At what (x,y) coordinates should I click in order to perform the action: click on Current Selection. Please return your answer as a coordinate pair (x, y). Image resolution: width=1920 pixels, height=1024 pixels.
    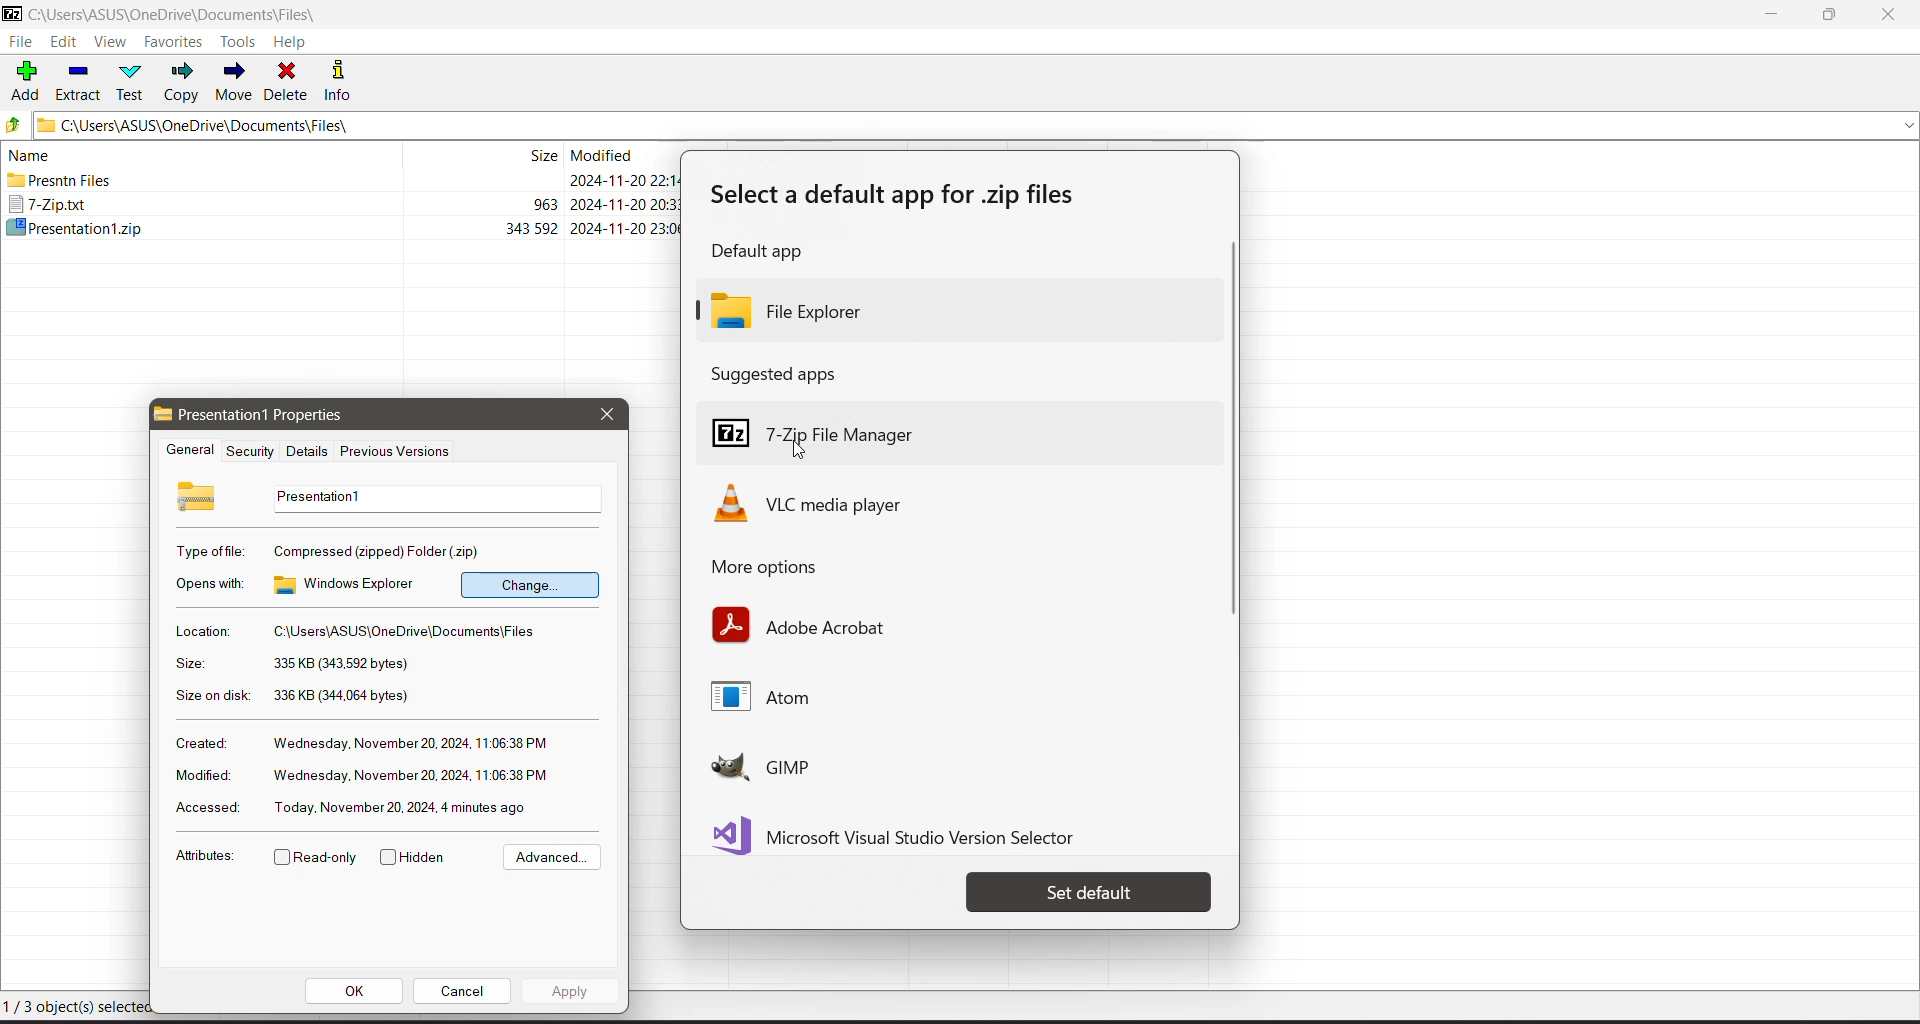
    Looking at the image, I should click on (76, 1006).